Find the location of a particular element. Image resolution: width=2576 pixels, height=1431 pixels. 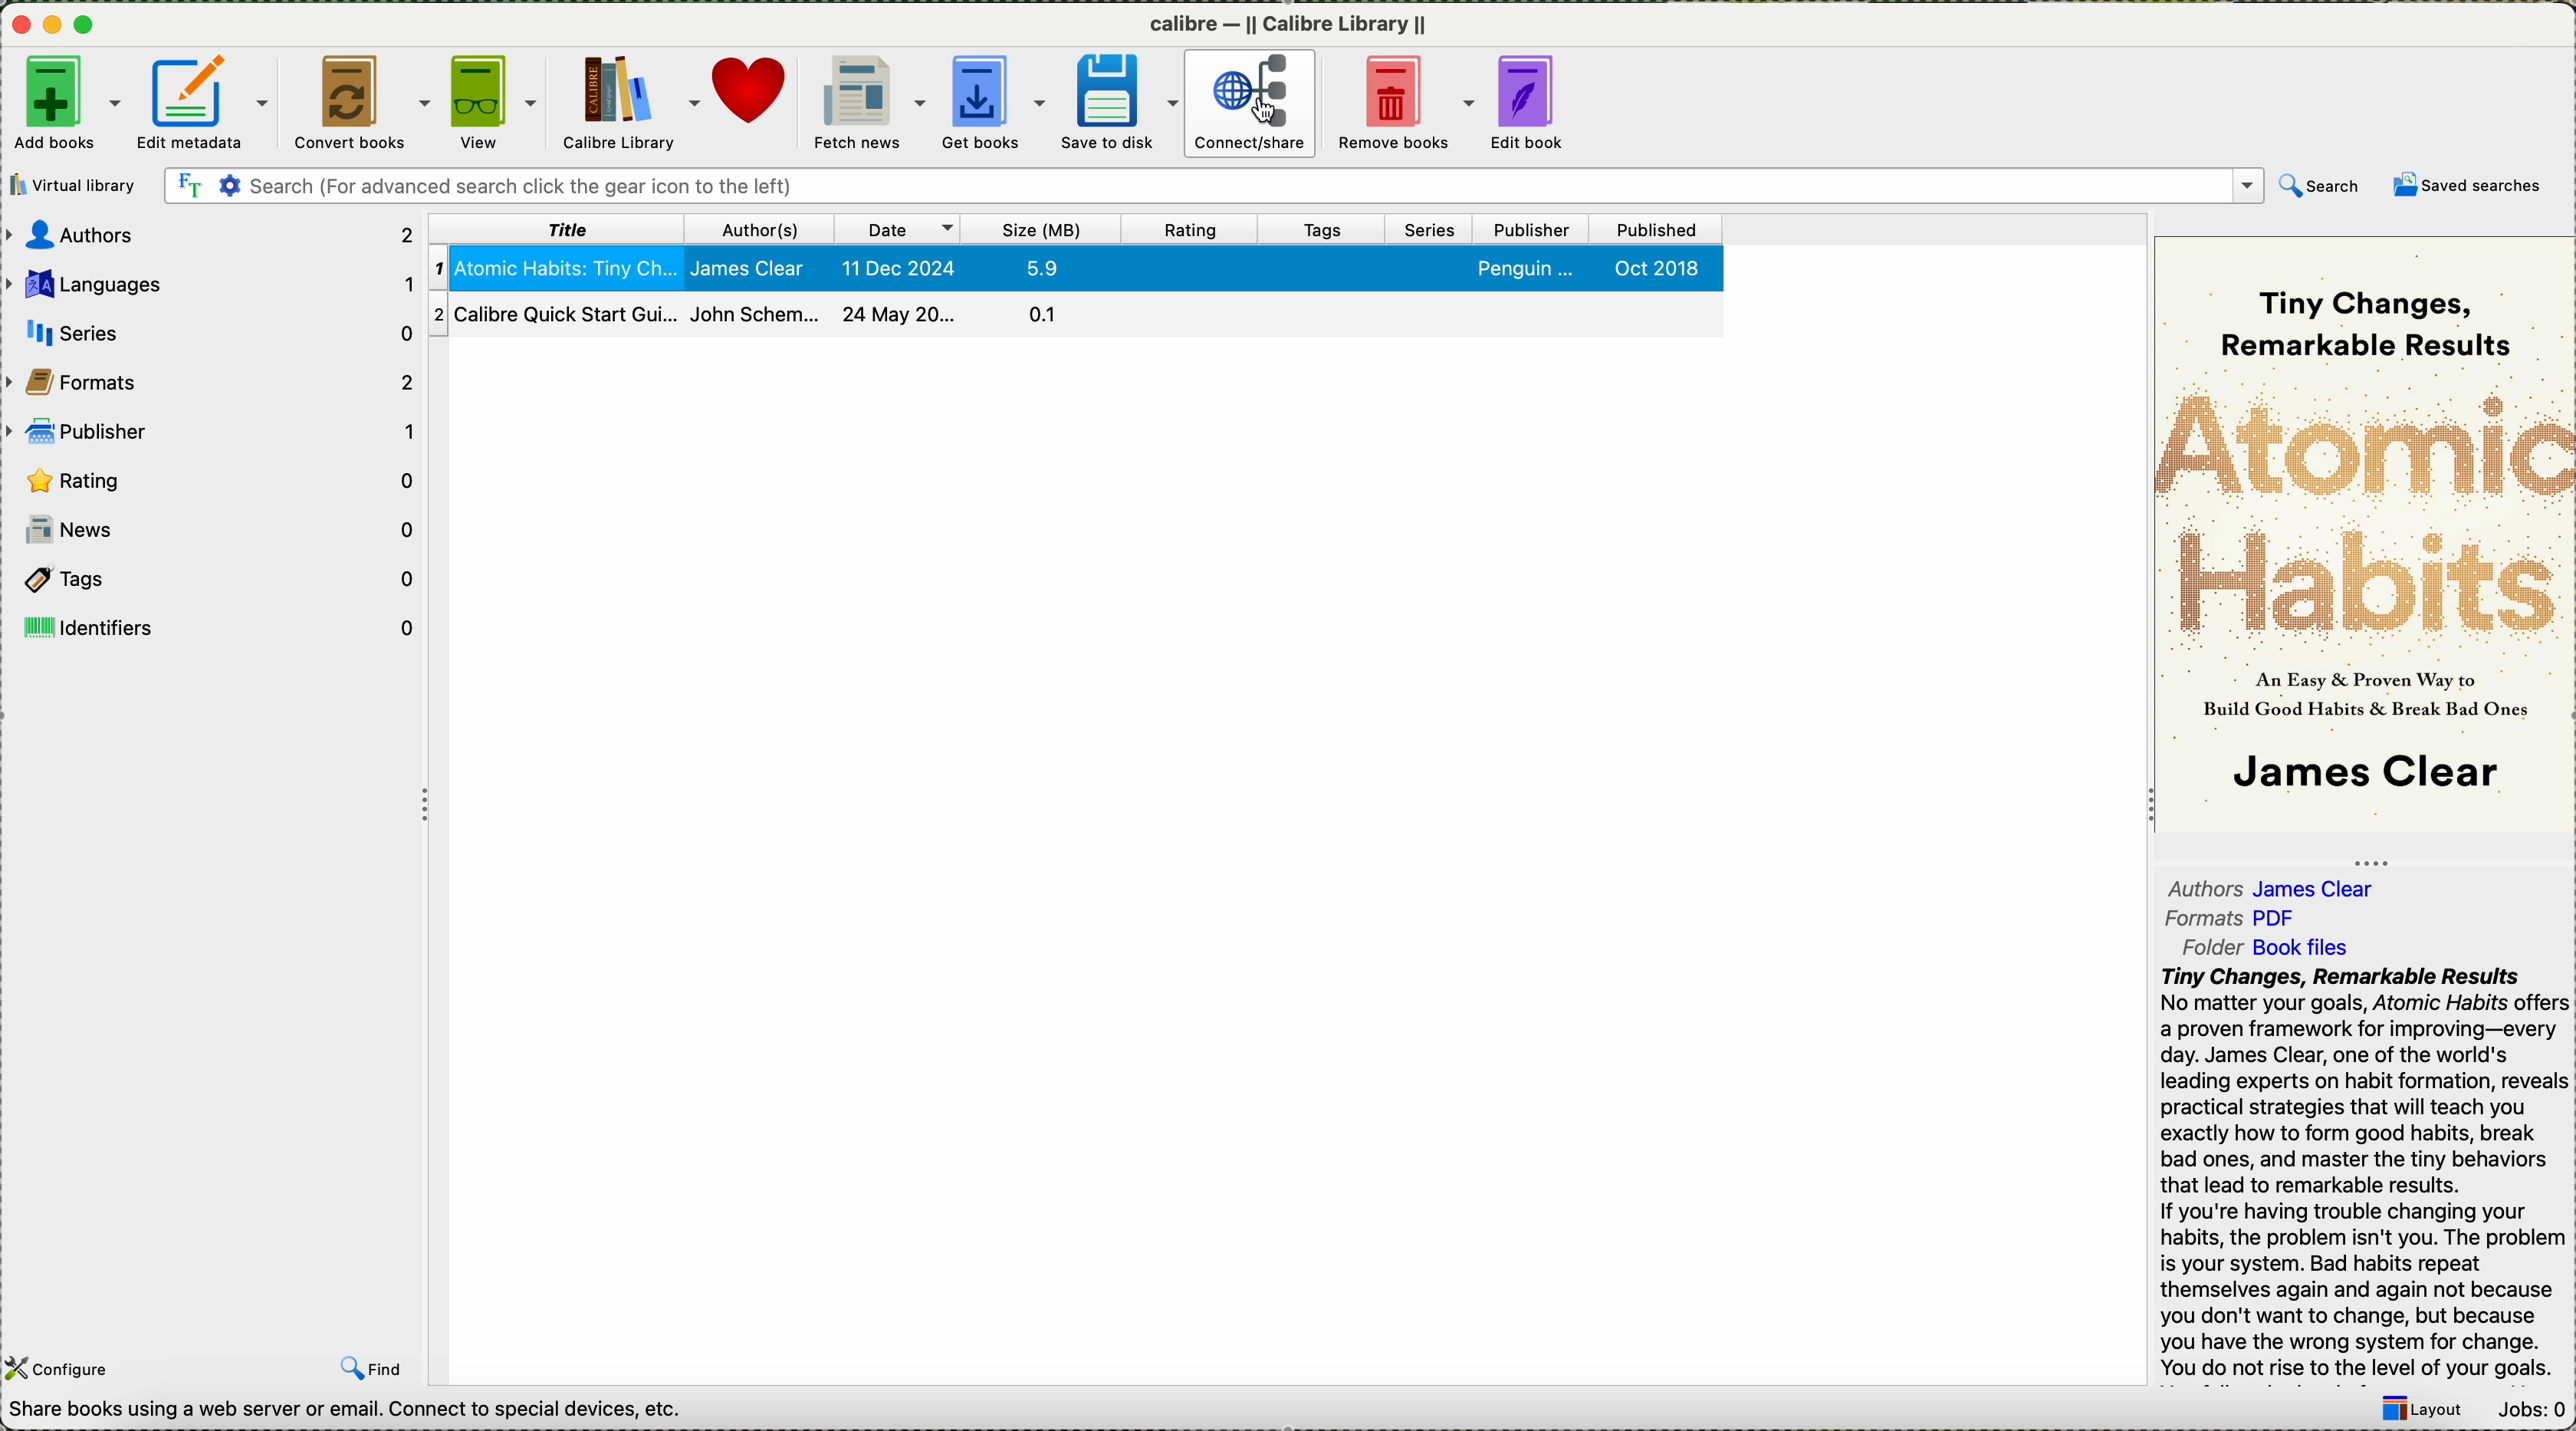

convert books is located at coordinates (365, 103).